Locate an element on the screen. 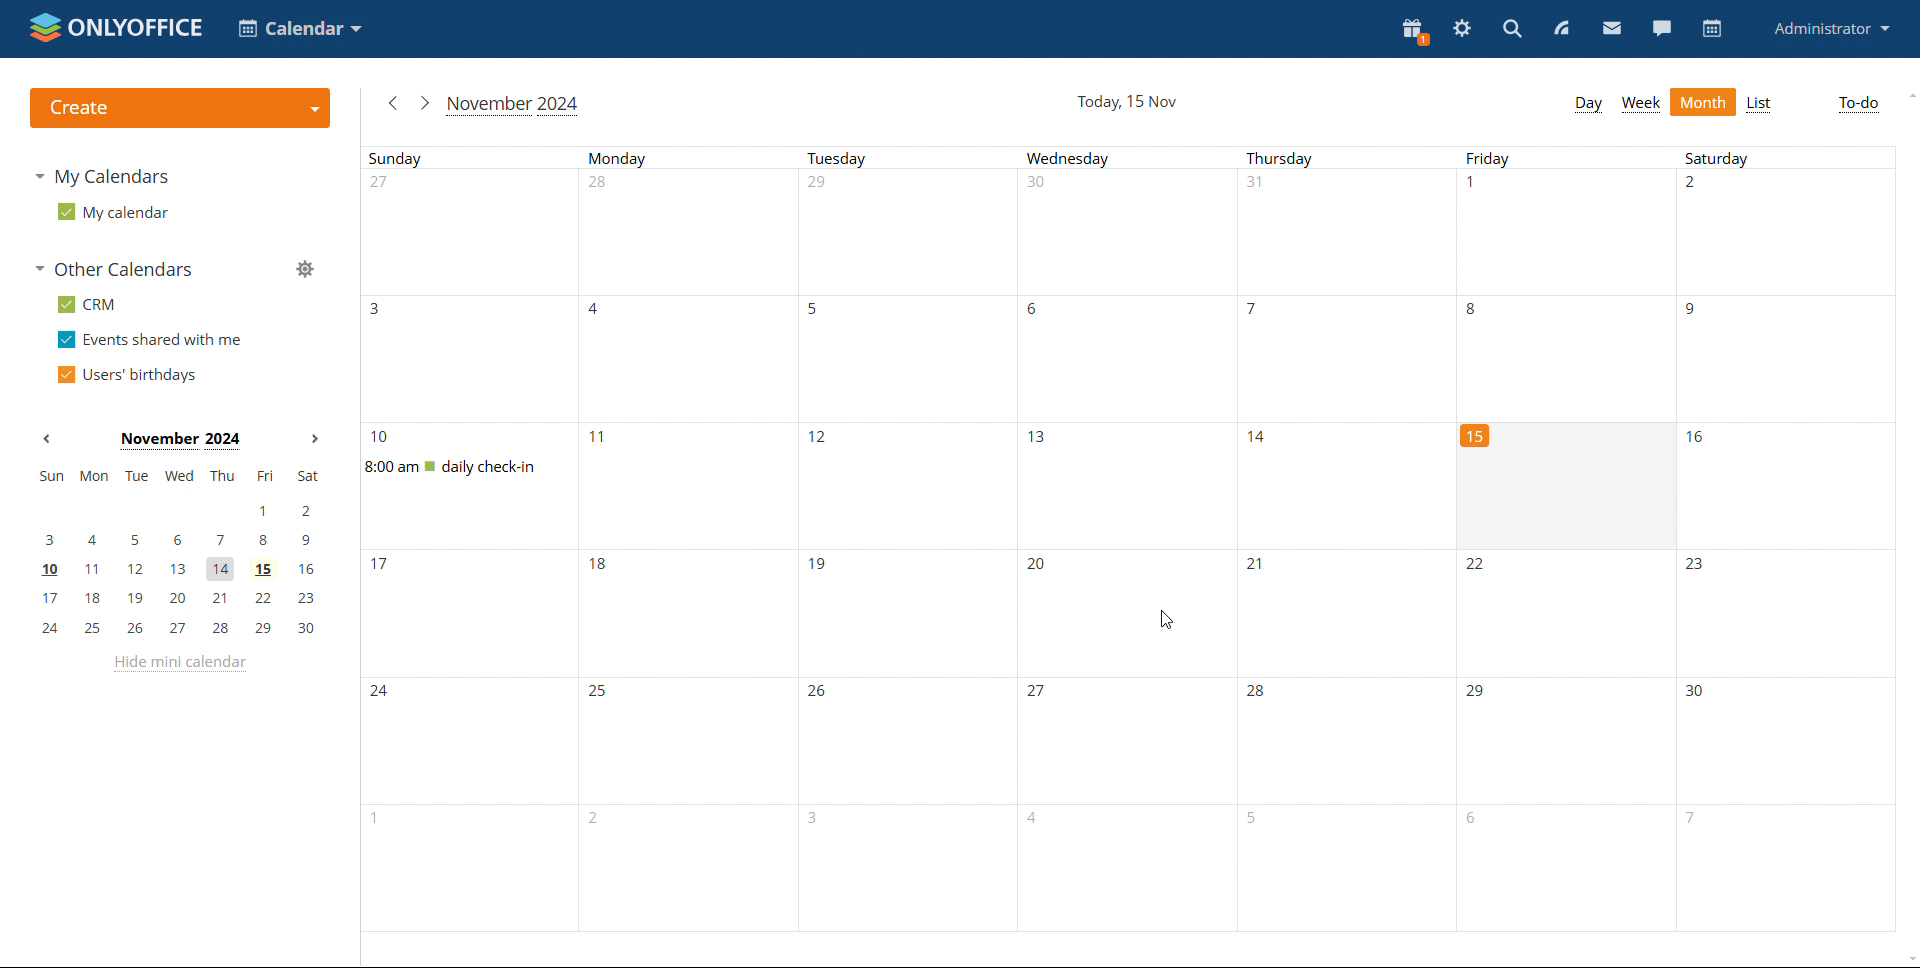 The height and width of the screenshot is (968, 1920). other calendars is located at coordinates (118, 271).